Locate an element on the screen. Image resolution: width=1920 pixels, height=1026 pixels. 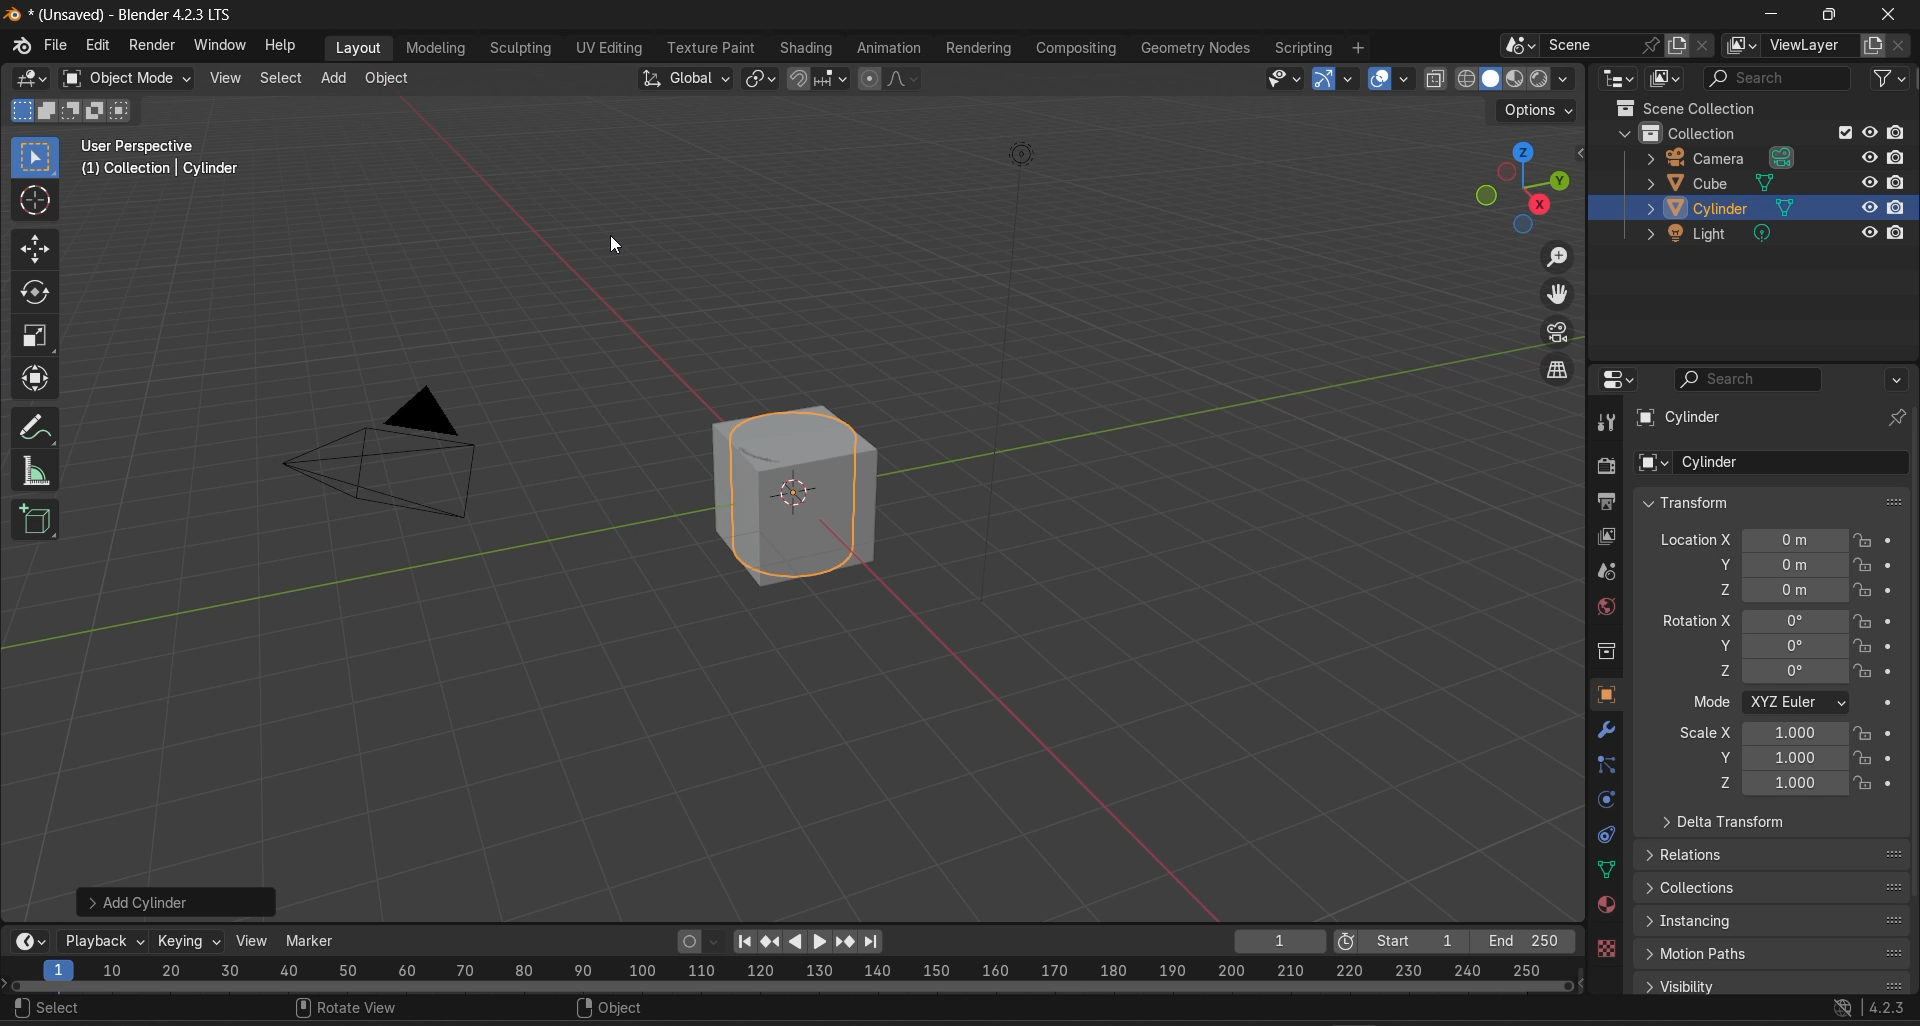
rendering range is located at coordinates (798, 967).